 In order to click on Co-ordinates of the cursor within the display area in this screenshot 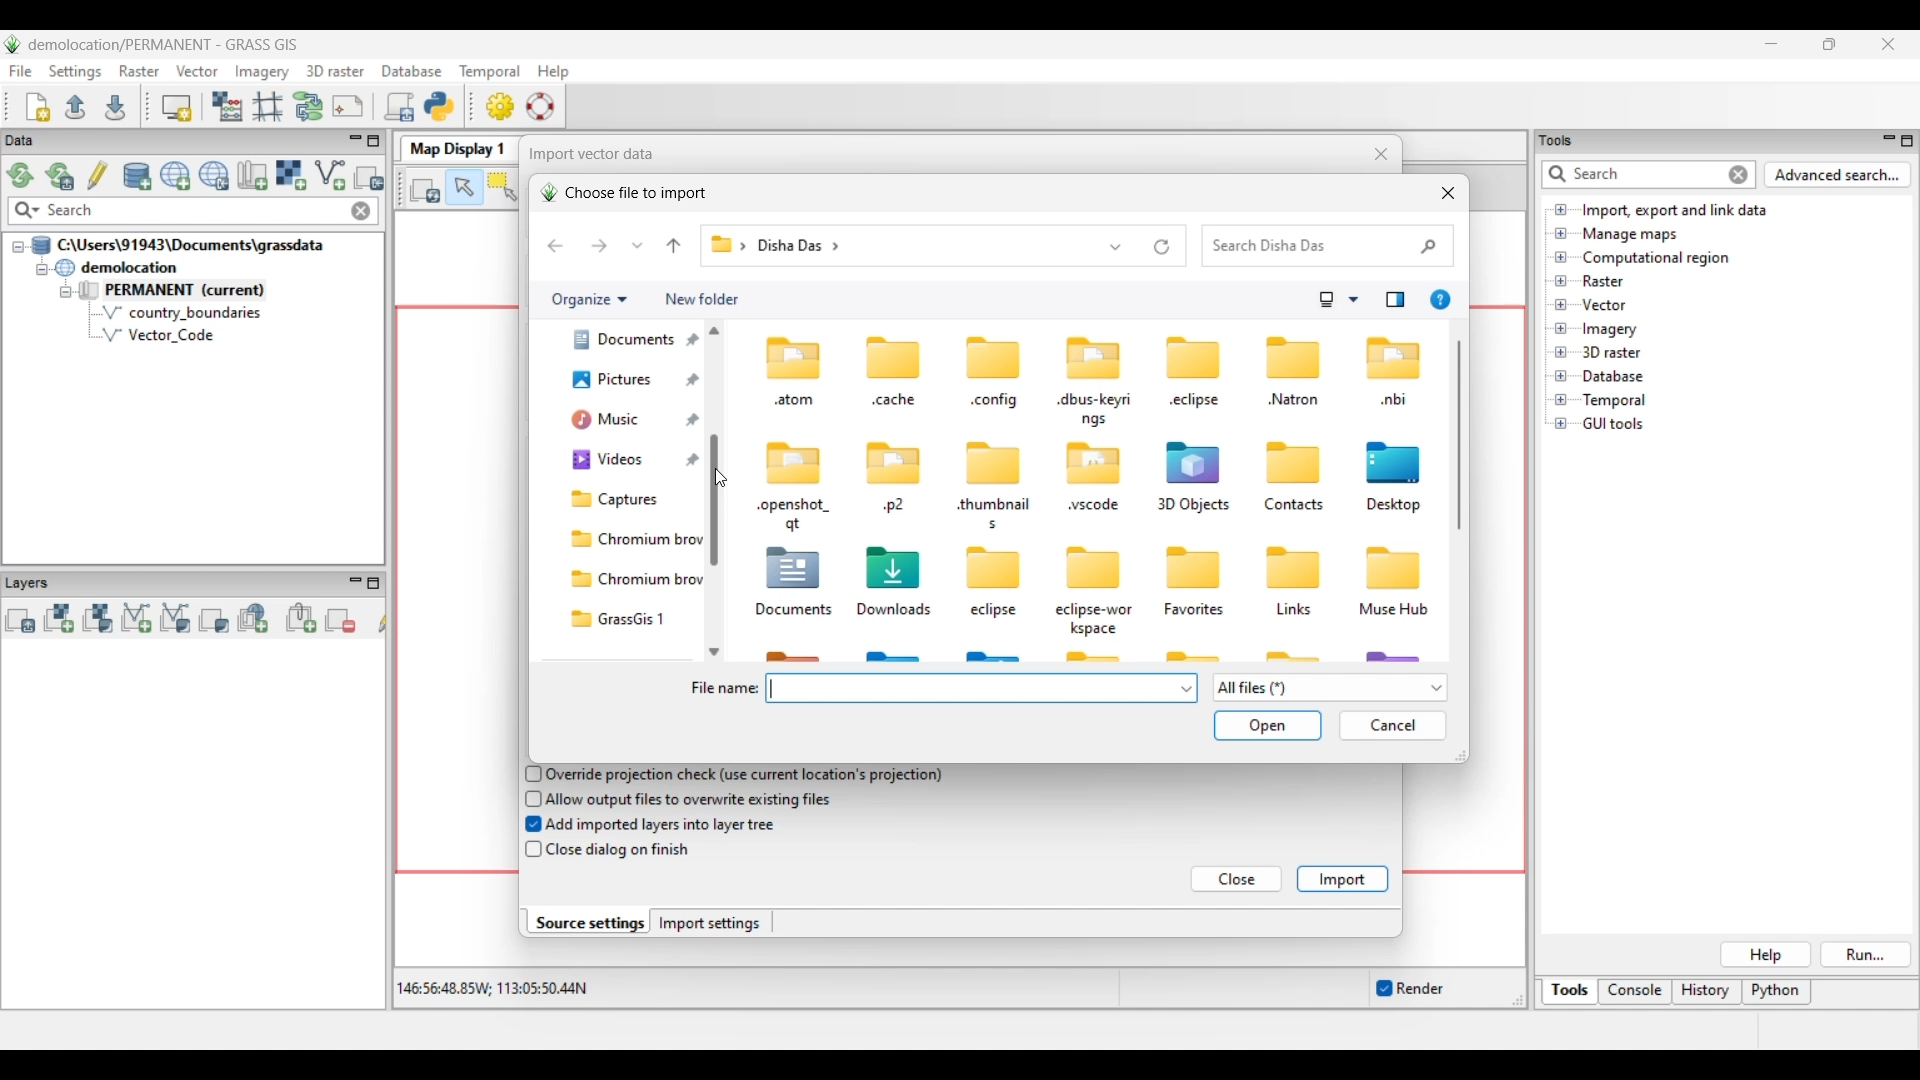, I will do `click(489, 989)`.